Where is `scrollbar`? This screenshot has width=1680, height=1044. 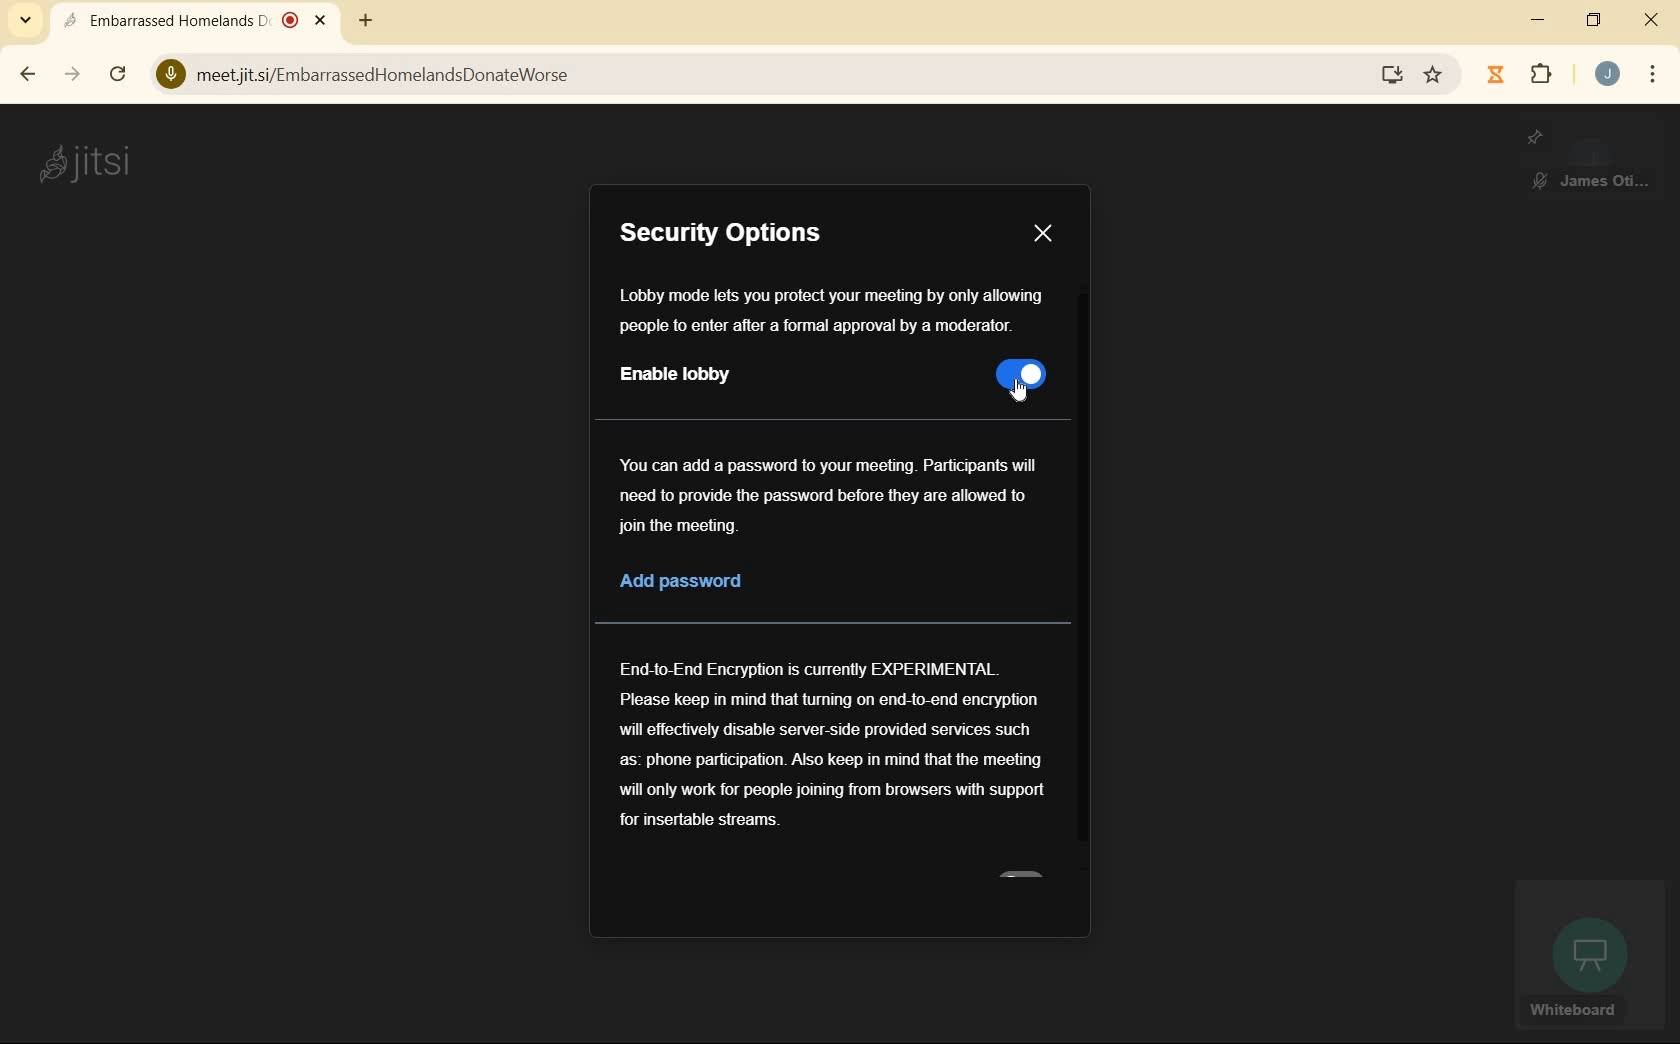 scrollbar is located at coordinates (1082, 576).